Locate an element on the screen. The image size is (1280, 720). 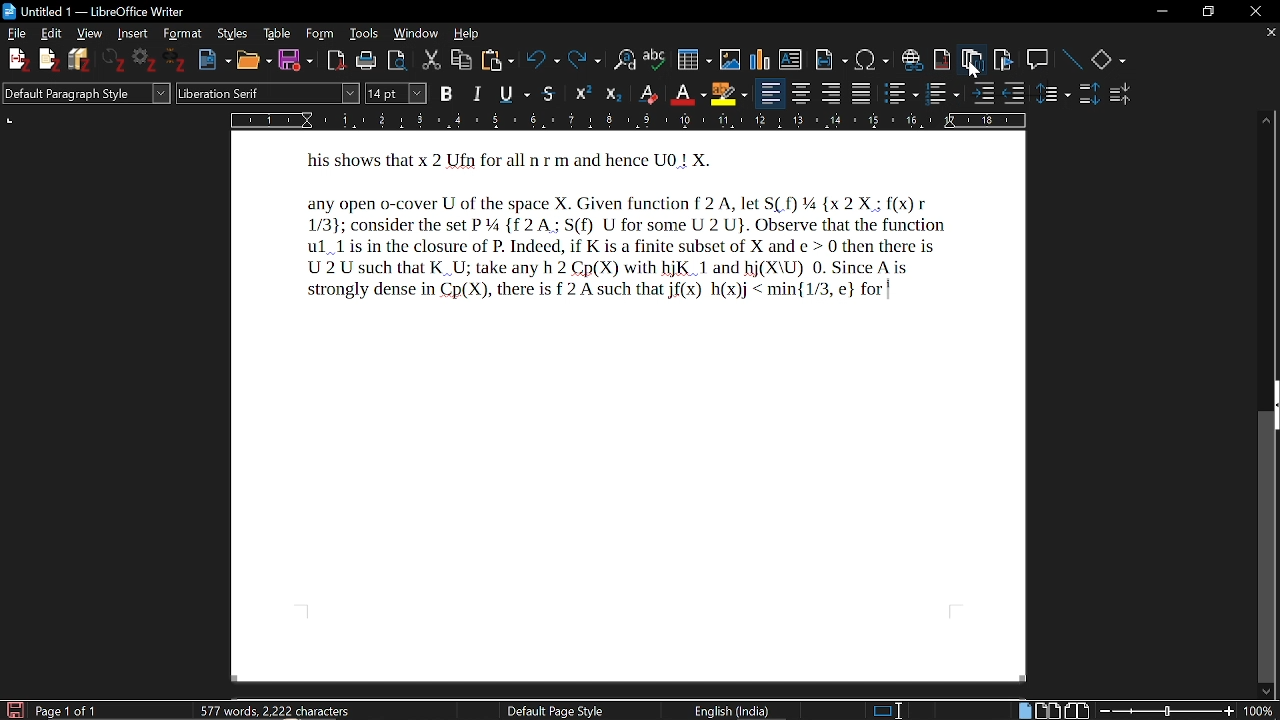
Undo is located at coordinates (543, 61).